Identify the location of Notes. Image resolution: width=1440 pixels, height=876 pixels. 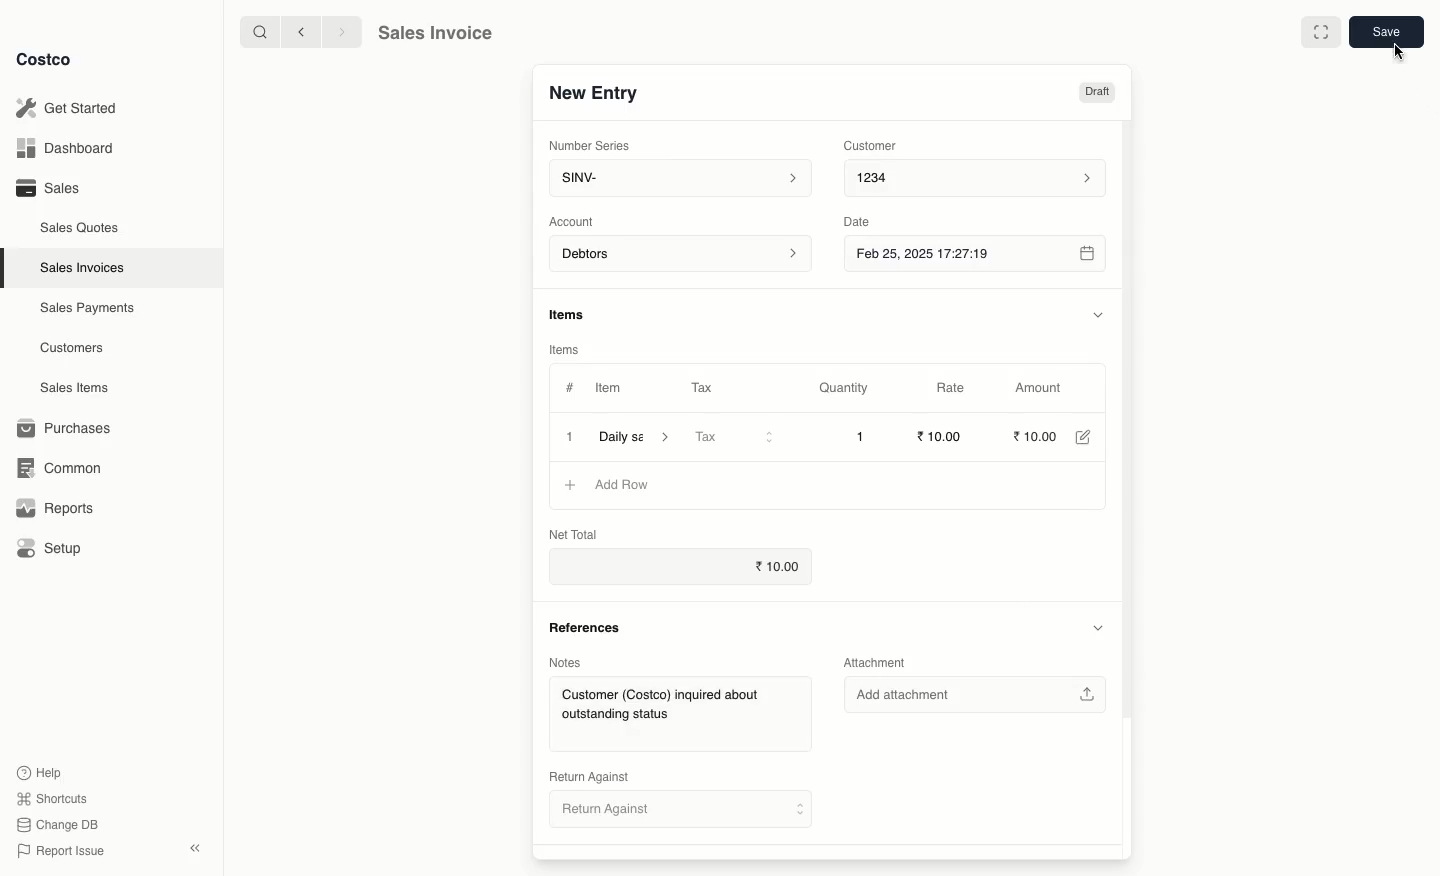
(566, 662).